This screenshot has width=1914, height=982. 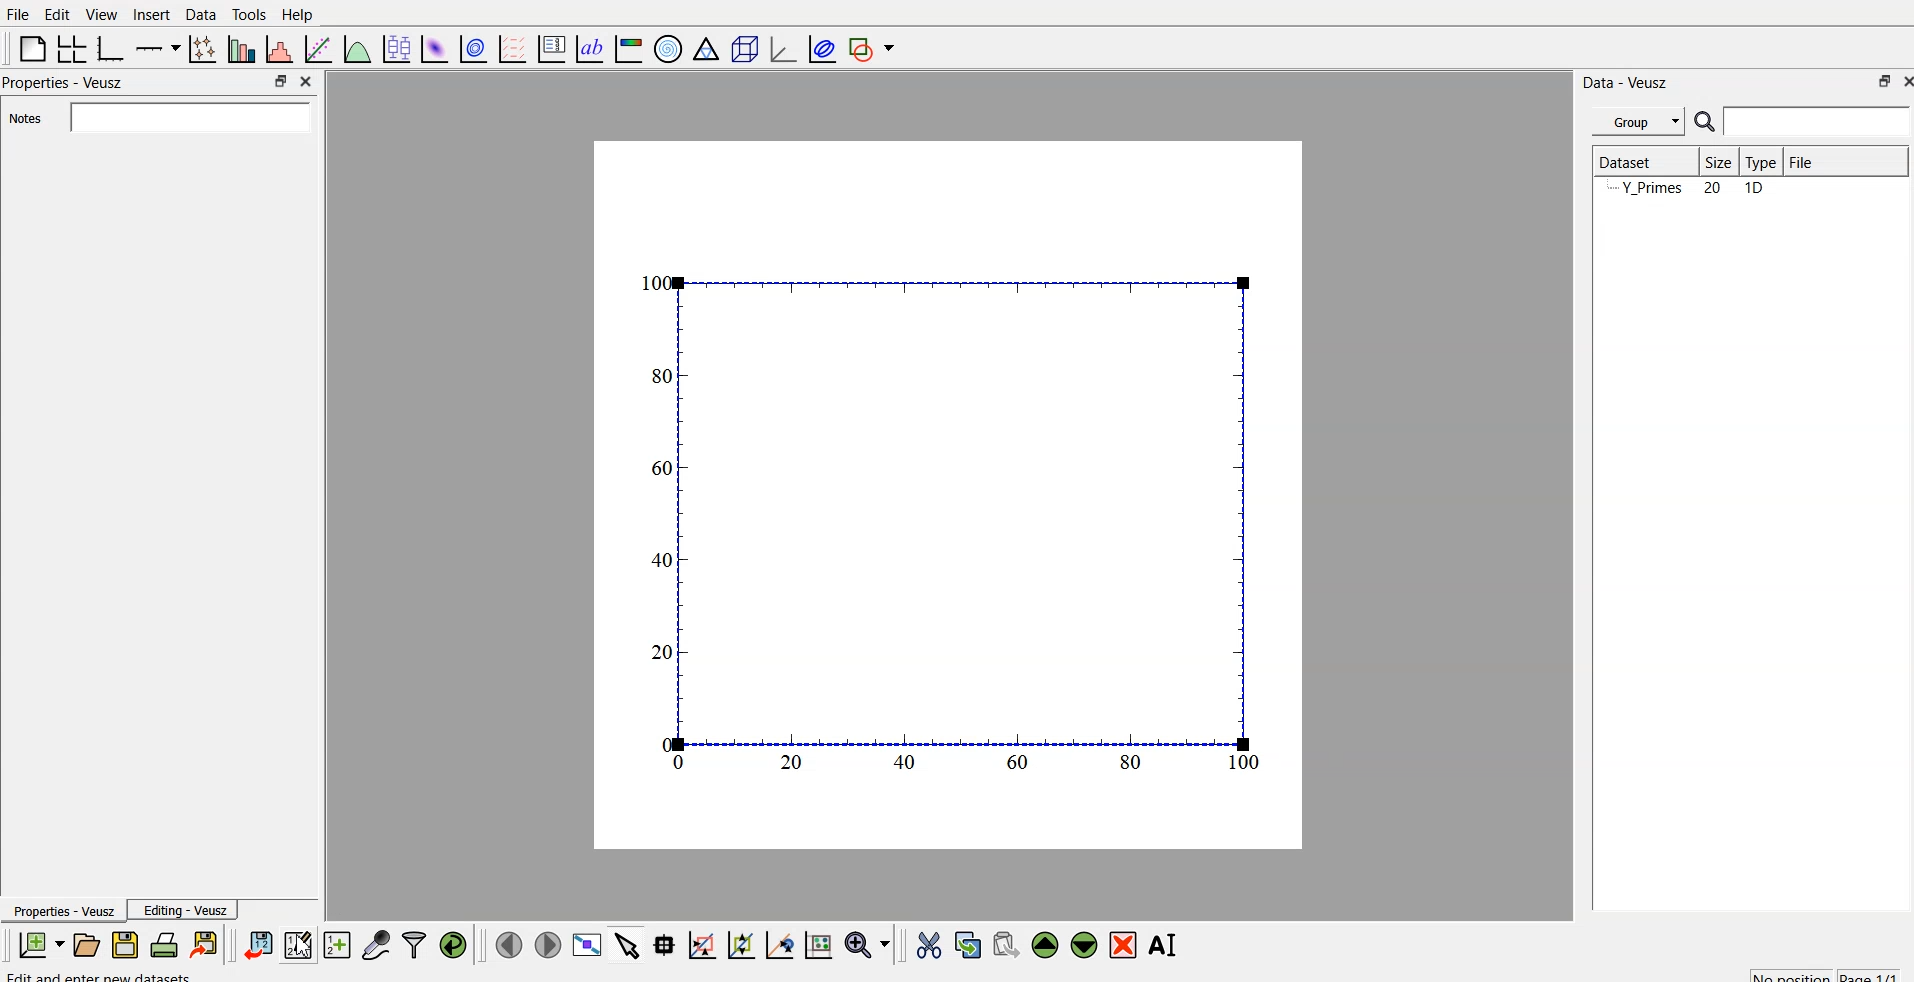 I want to click on add shape to plot, so click(x=877, y=46).